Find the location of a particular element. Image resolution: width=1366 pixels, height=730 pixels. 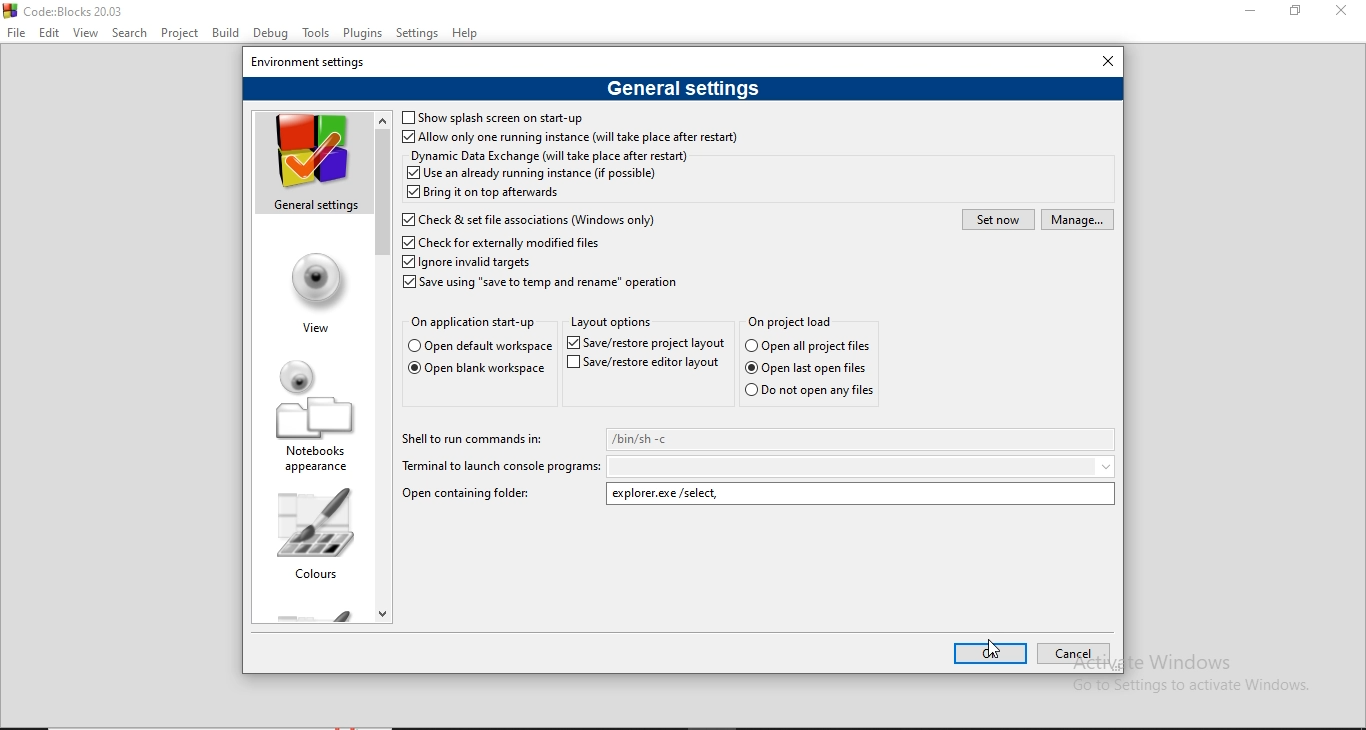

Terminal to launch console programs is located at coordinates (499, 468).